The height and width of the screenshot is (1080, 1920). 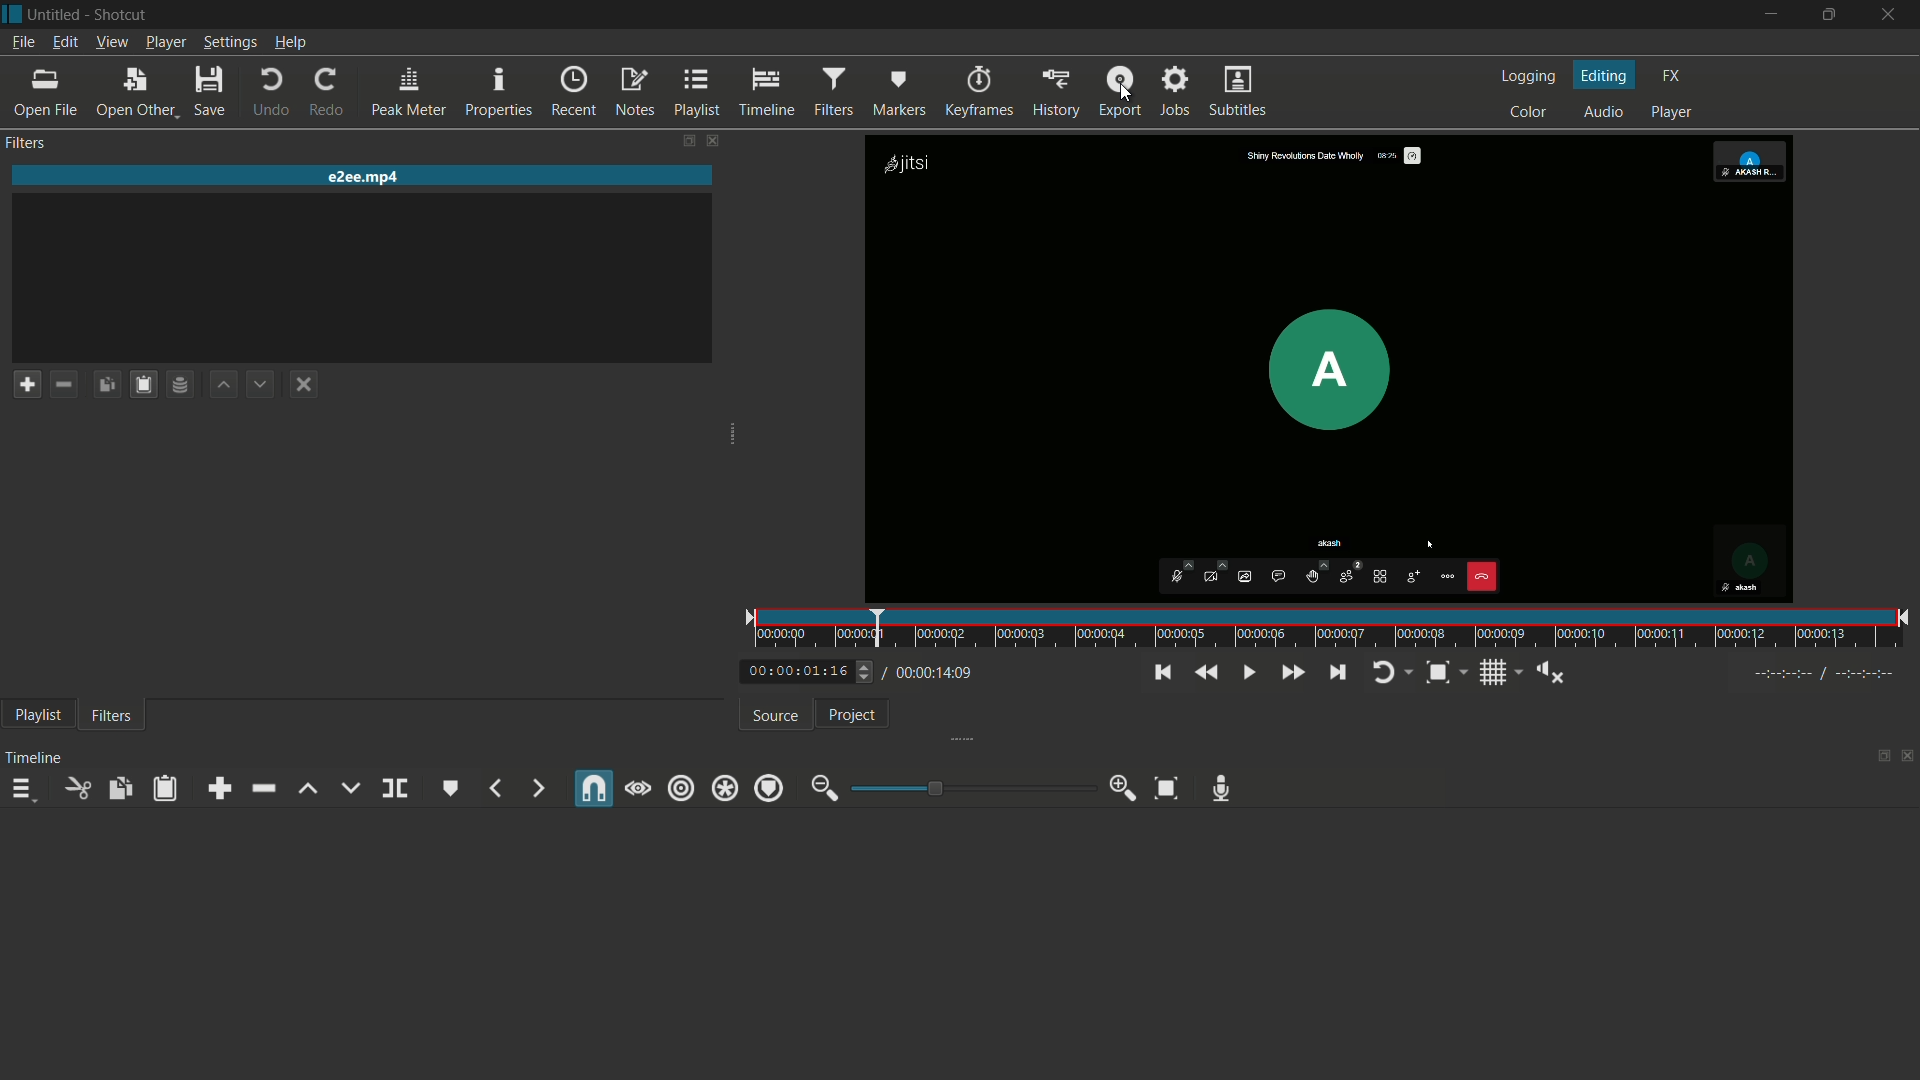 What do you see at coordinates (350, 789) in the screenshot?
I see `overwrite` at bounding box center [350, 789].